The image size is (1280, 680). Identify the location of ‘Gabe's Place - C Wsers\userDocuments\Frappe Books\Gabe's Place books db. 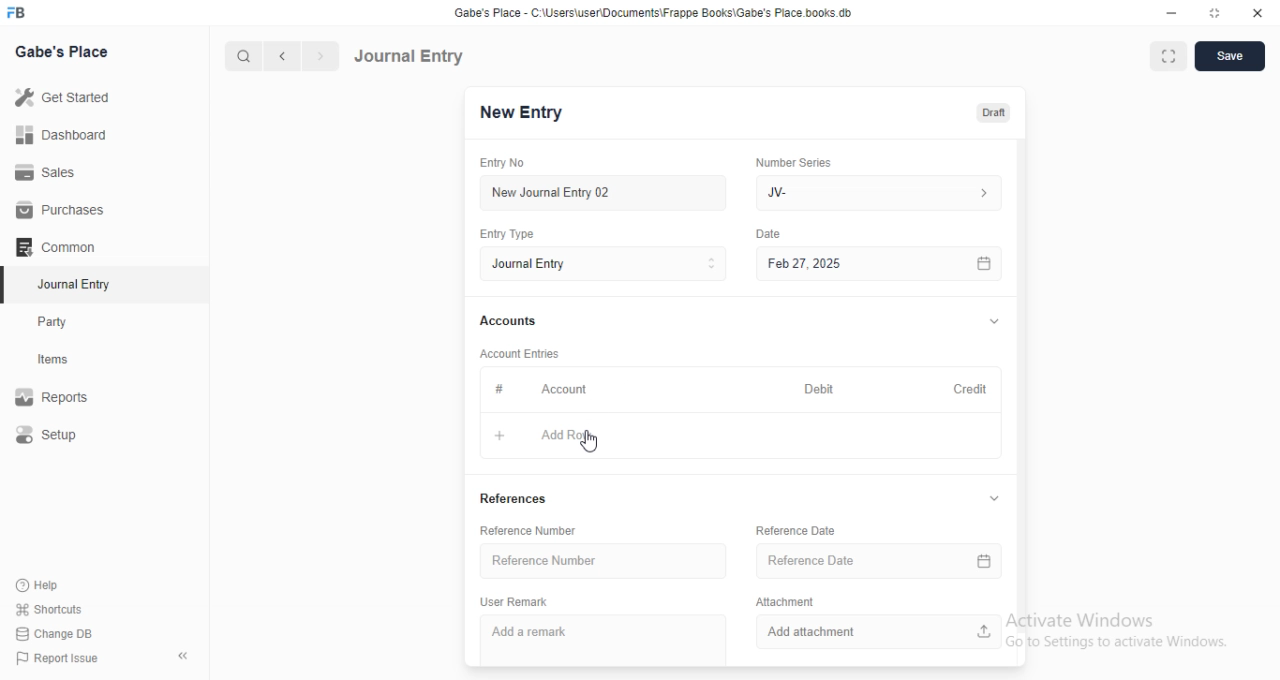
(659, 11).